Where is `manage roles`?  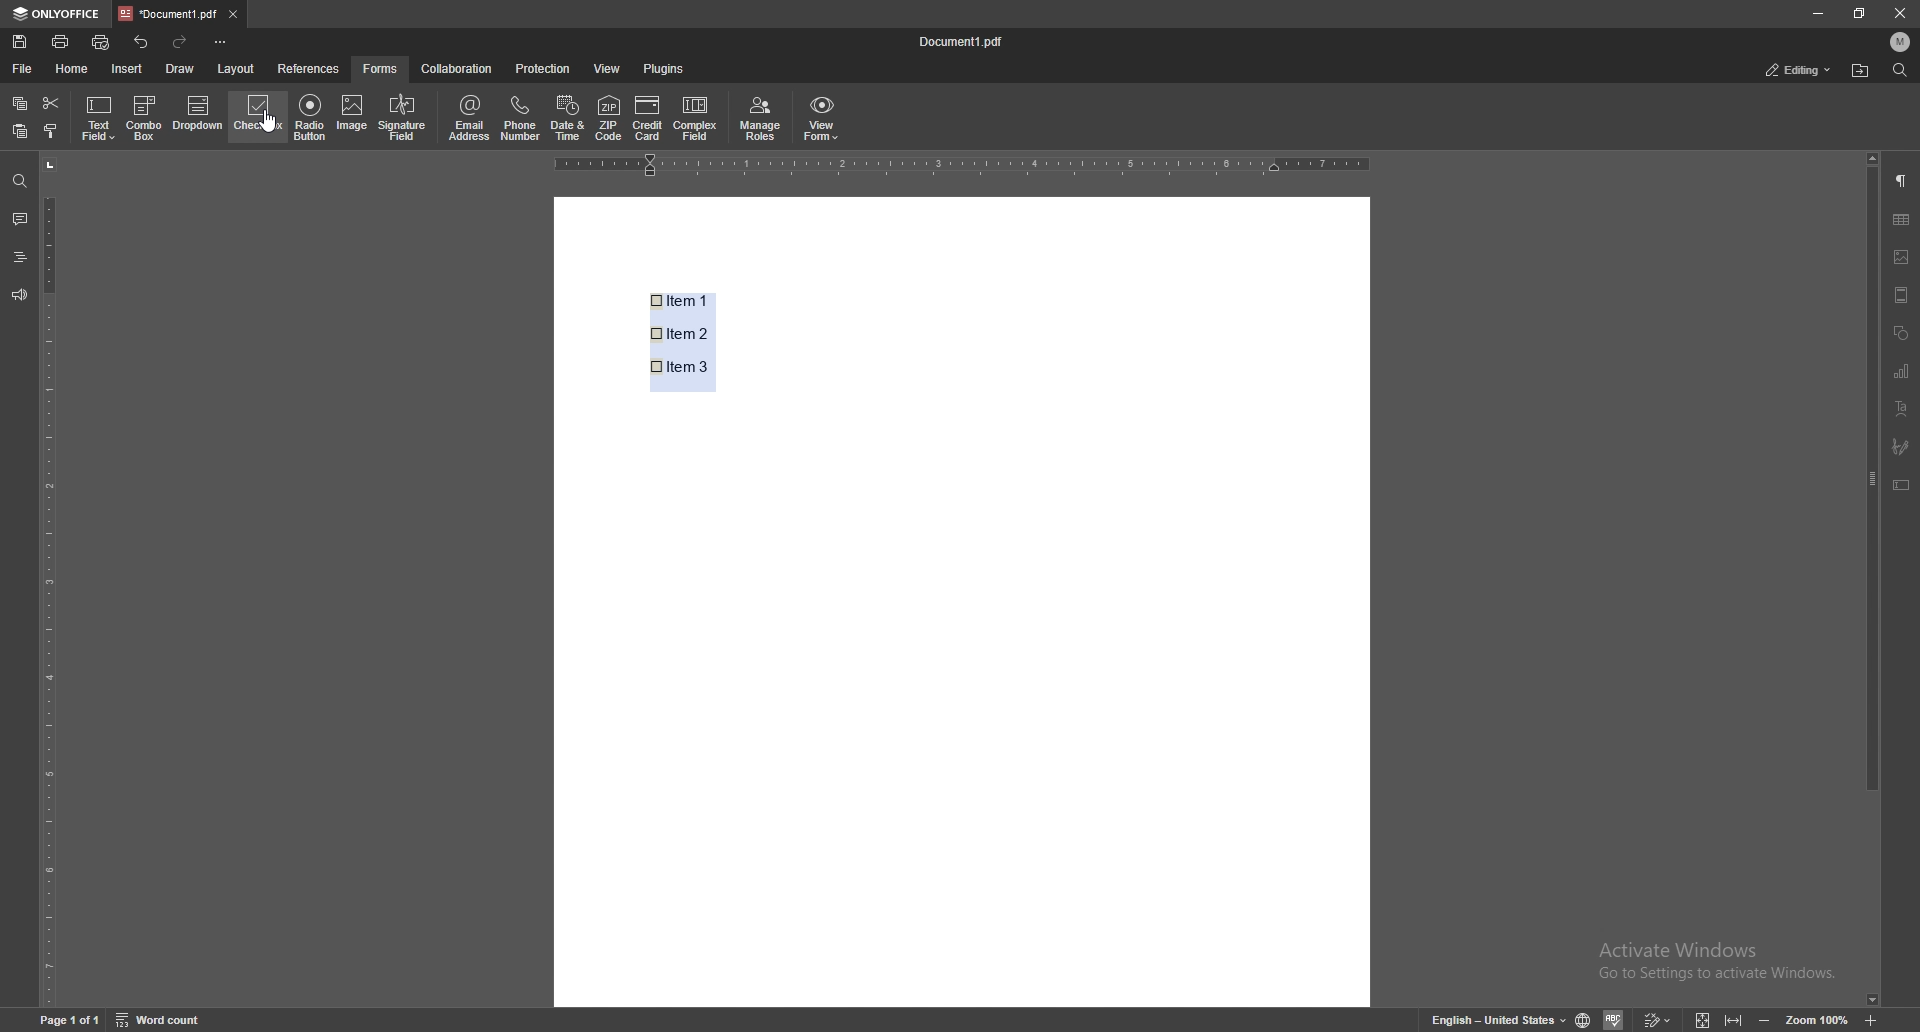 manage roles is located at coordinates (761, 119).